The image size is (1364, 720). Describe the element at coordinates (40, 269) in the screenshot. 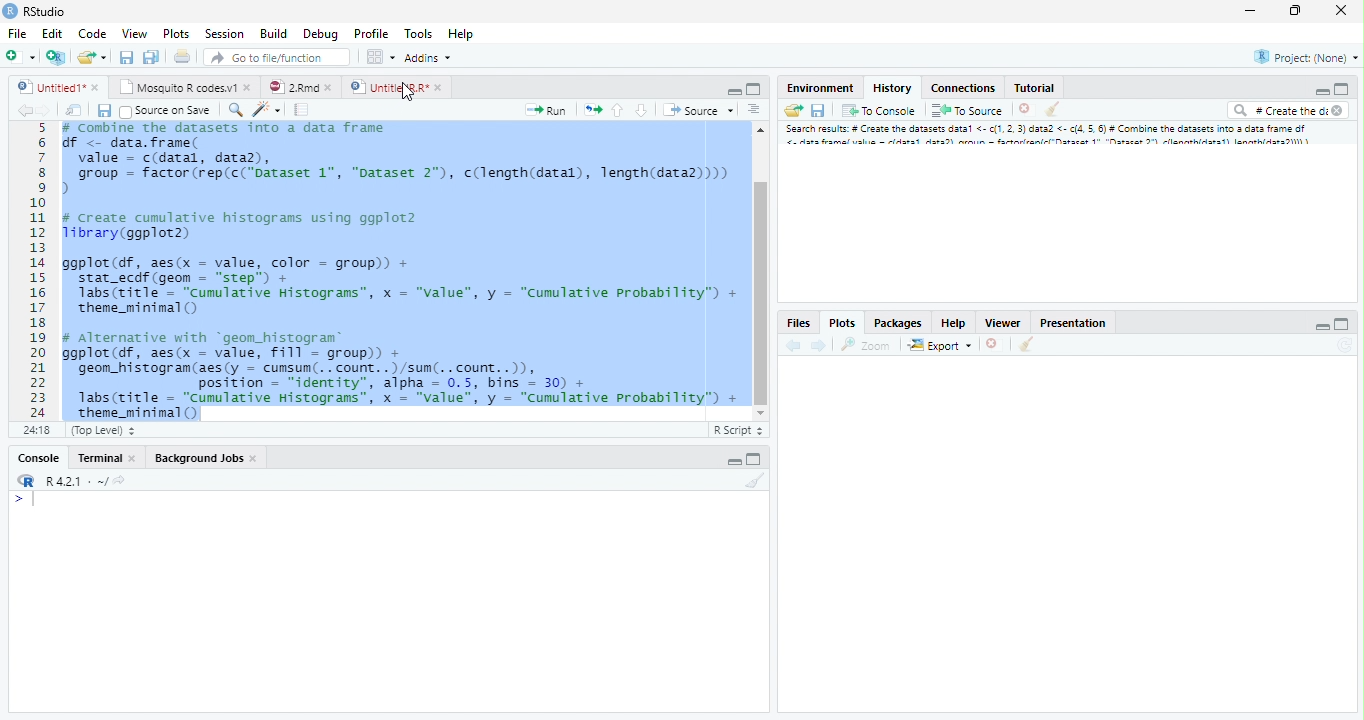

I see `Numbers` at that location.